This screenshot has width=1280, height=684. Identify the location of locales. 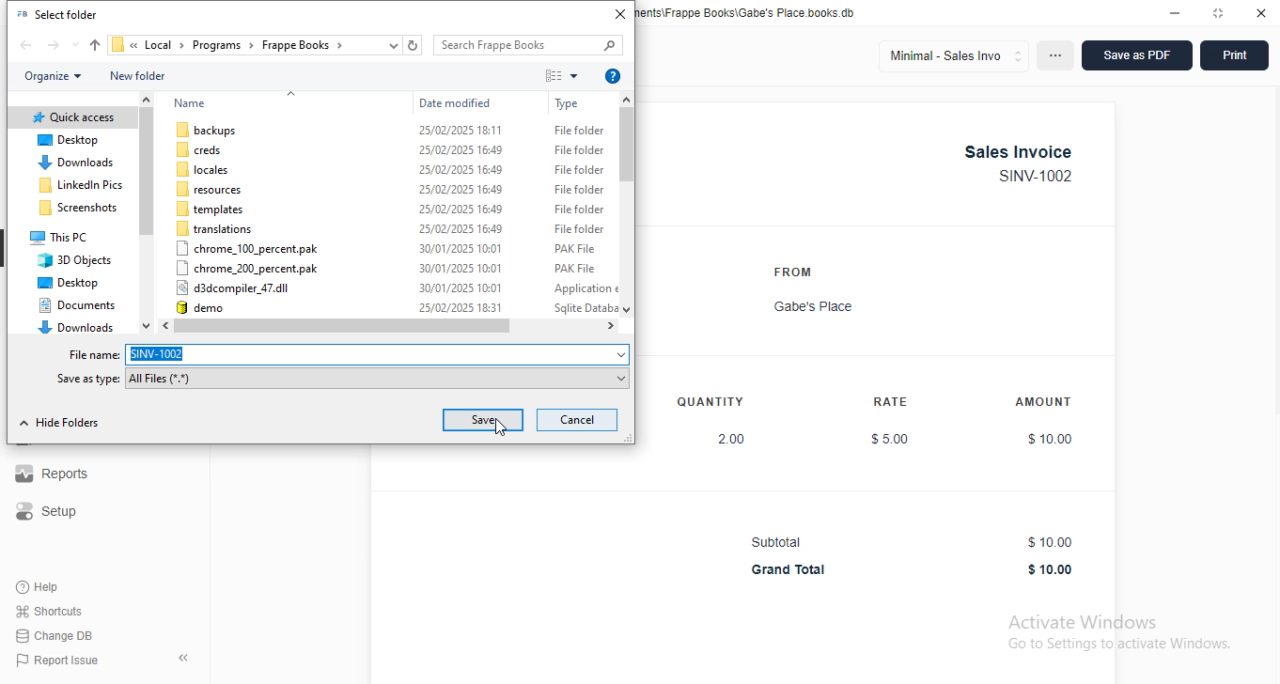
(199, 170).